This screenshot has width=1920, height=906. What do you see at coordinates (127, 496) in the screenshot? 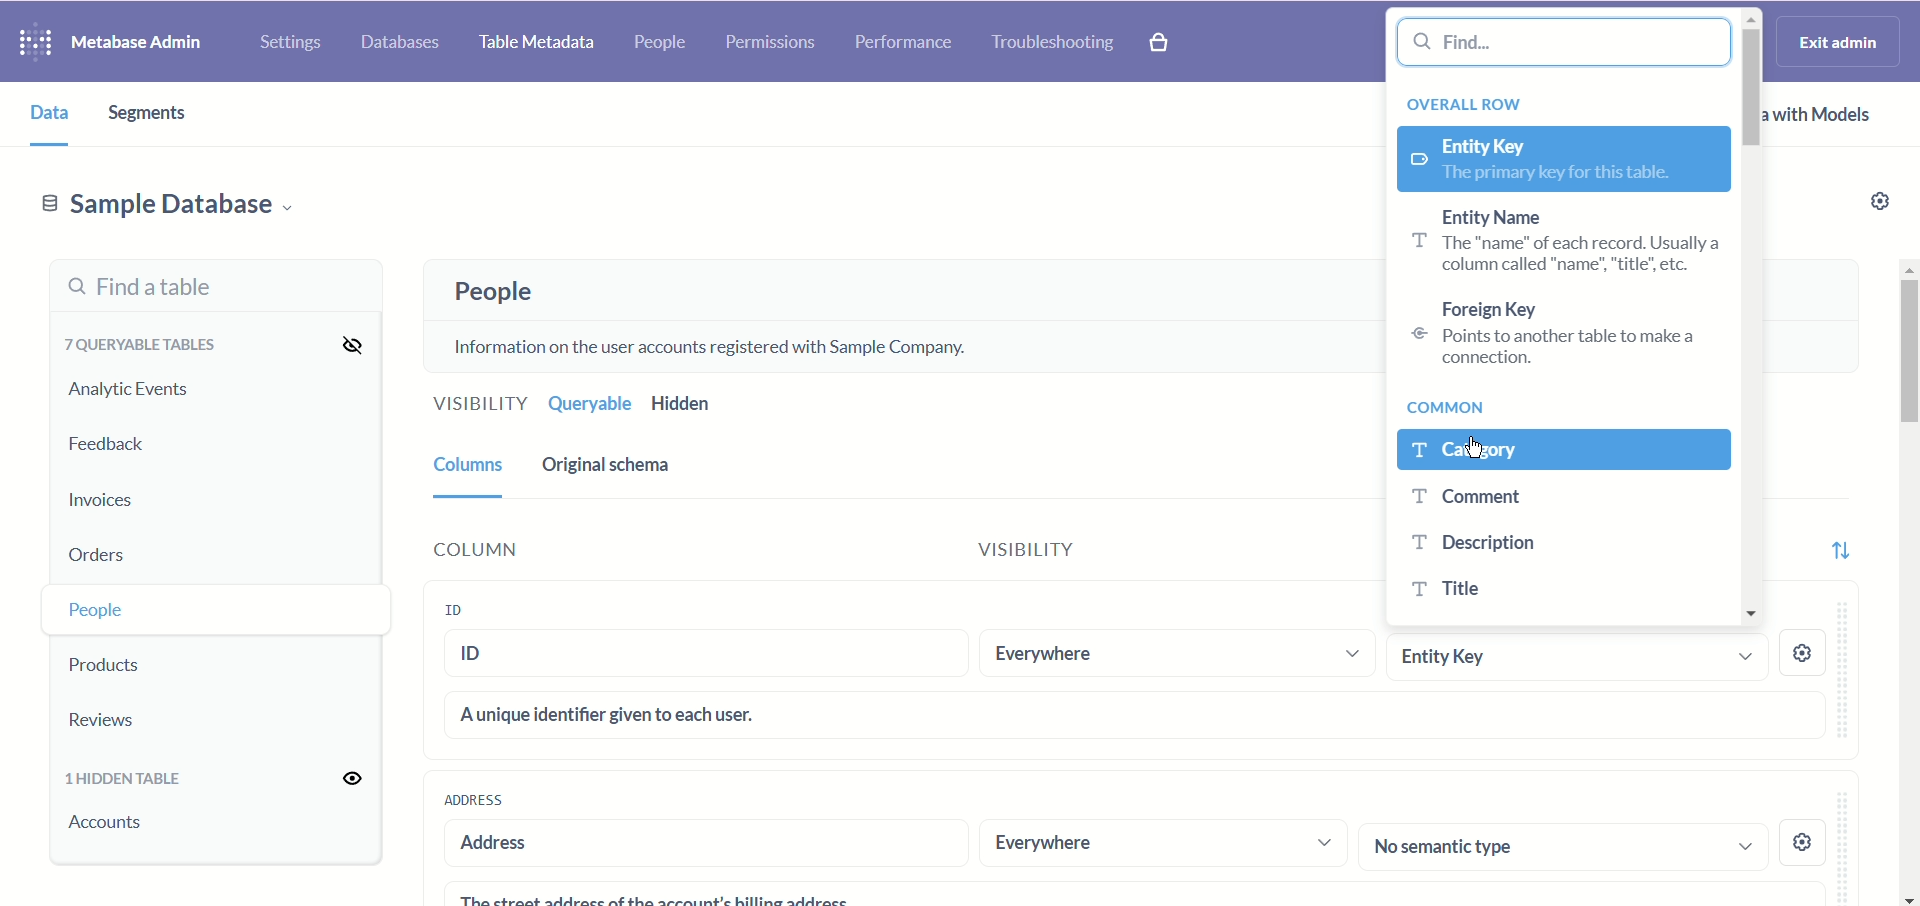
I see `Invoices` at bounding box center [127, 496].